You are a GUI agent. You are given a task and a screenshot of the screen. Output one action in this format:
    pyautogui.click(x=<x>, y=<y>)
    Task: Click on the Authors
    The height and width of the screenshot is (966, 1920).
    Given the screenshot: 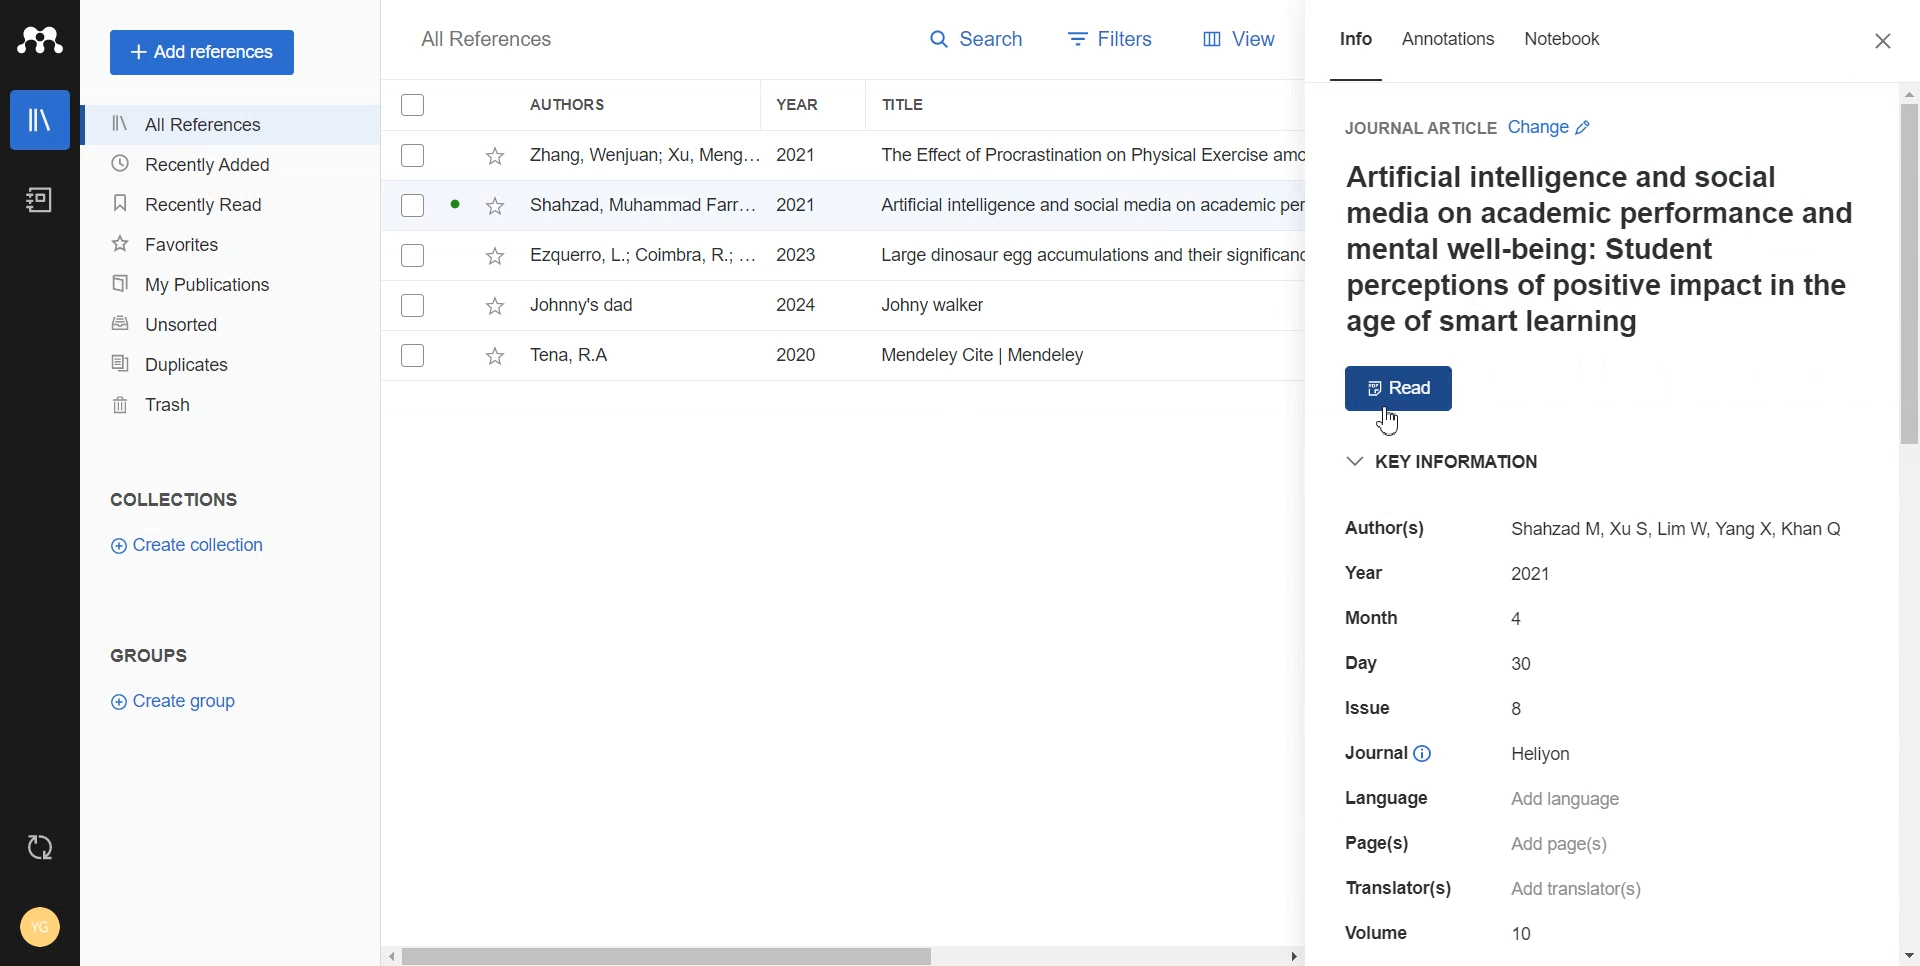 What is the action you would take?
    pyautogui.click(x=579, y=103)
    